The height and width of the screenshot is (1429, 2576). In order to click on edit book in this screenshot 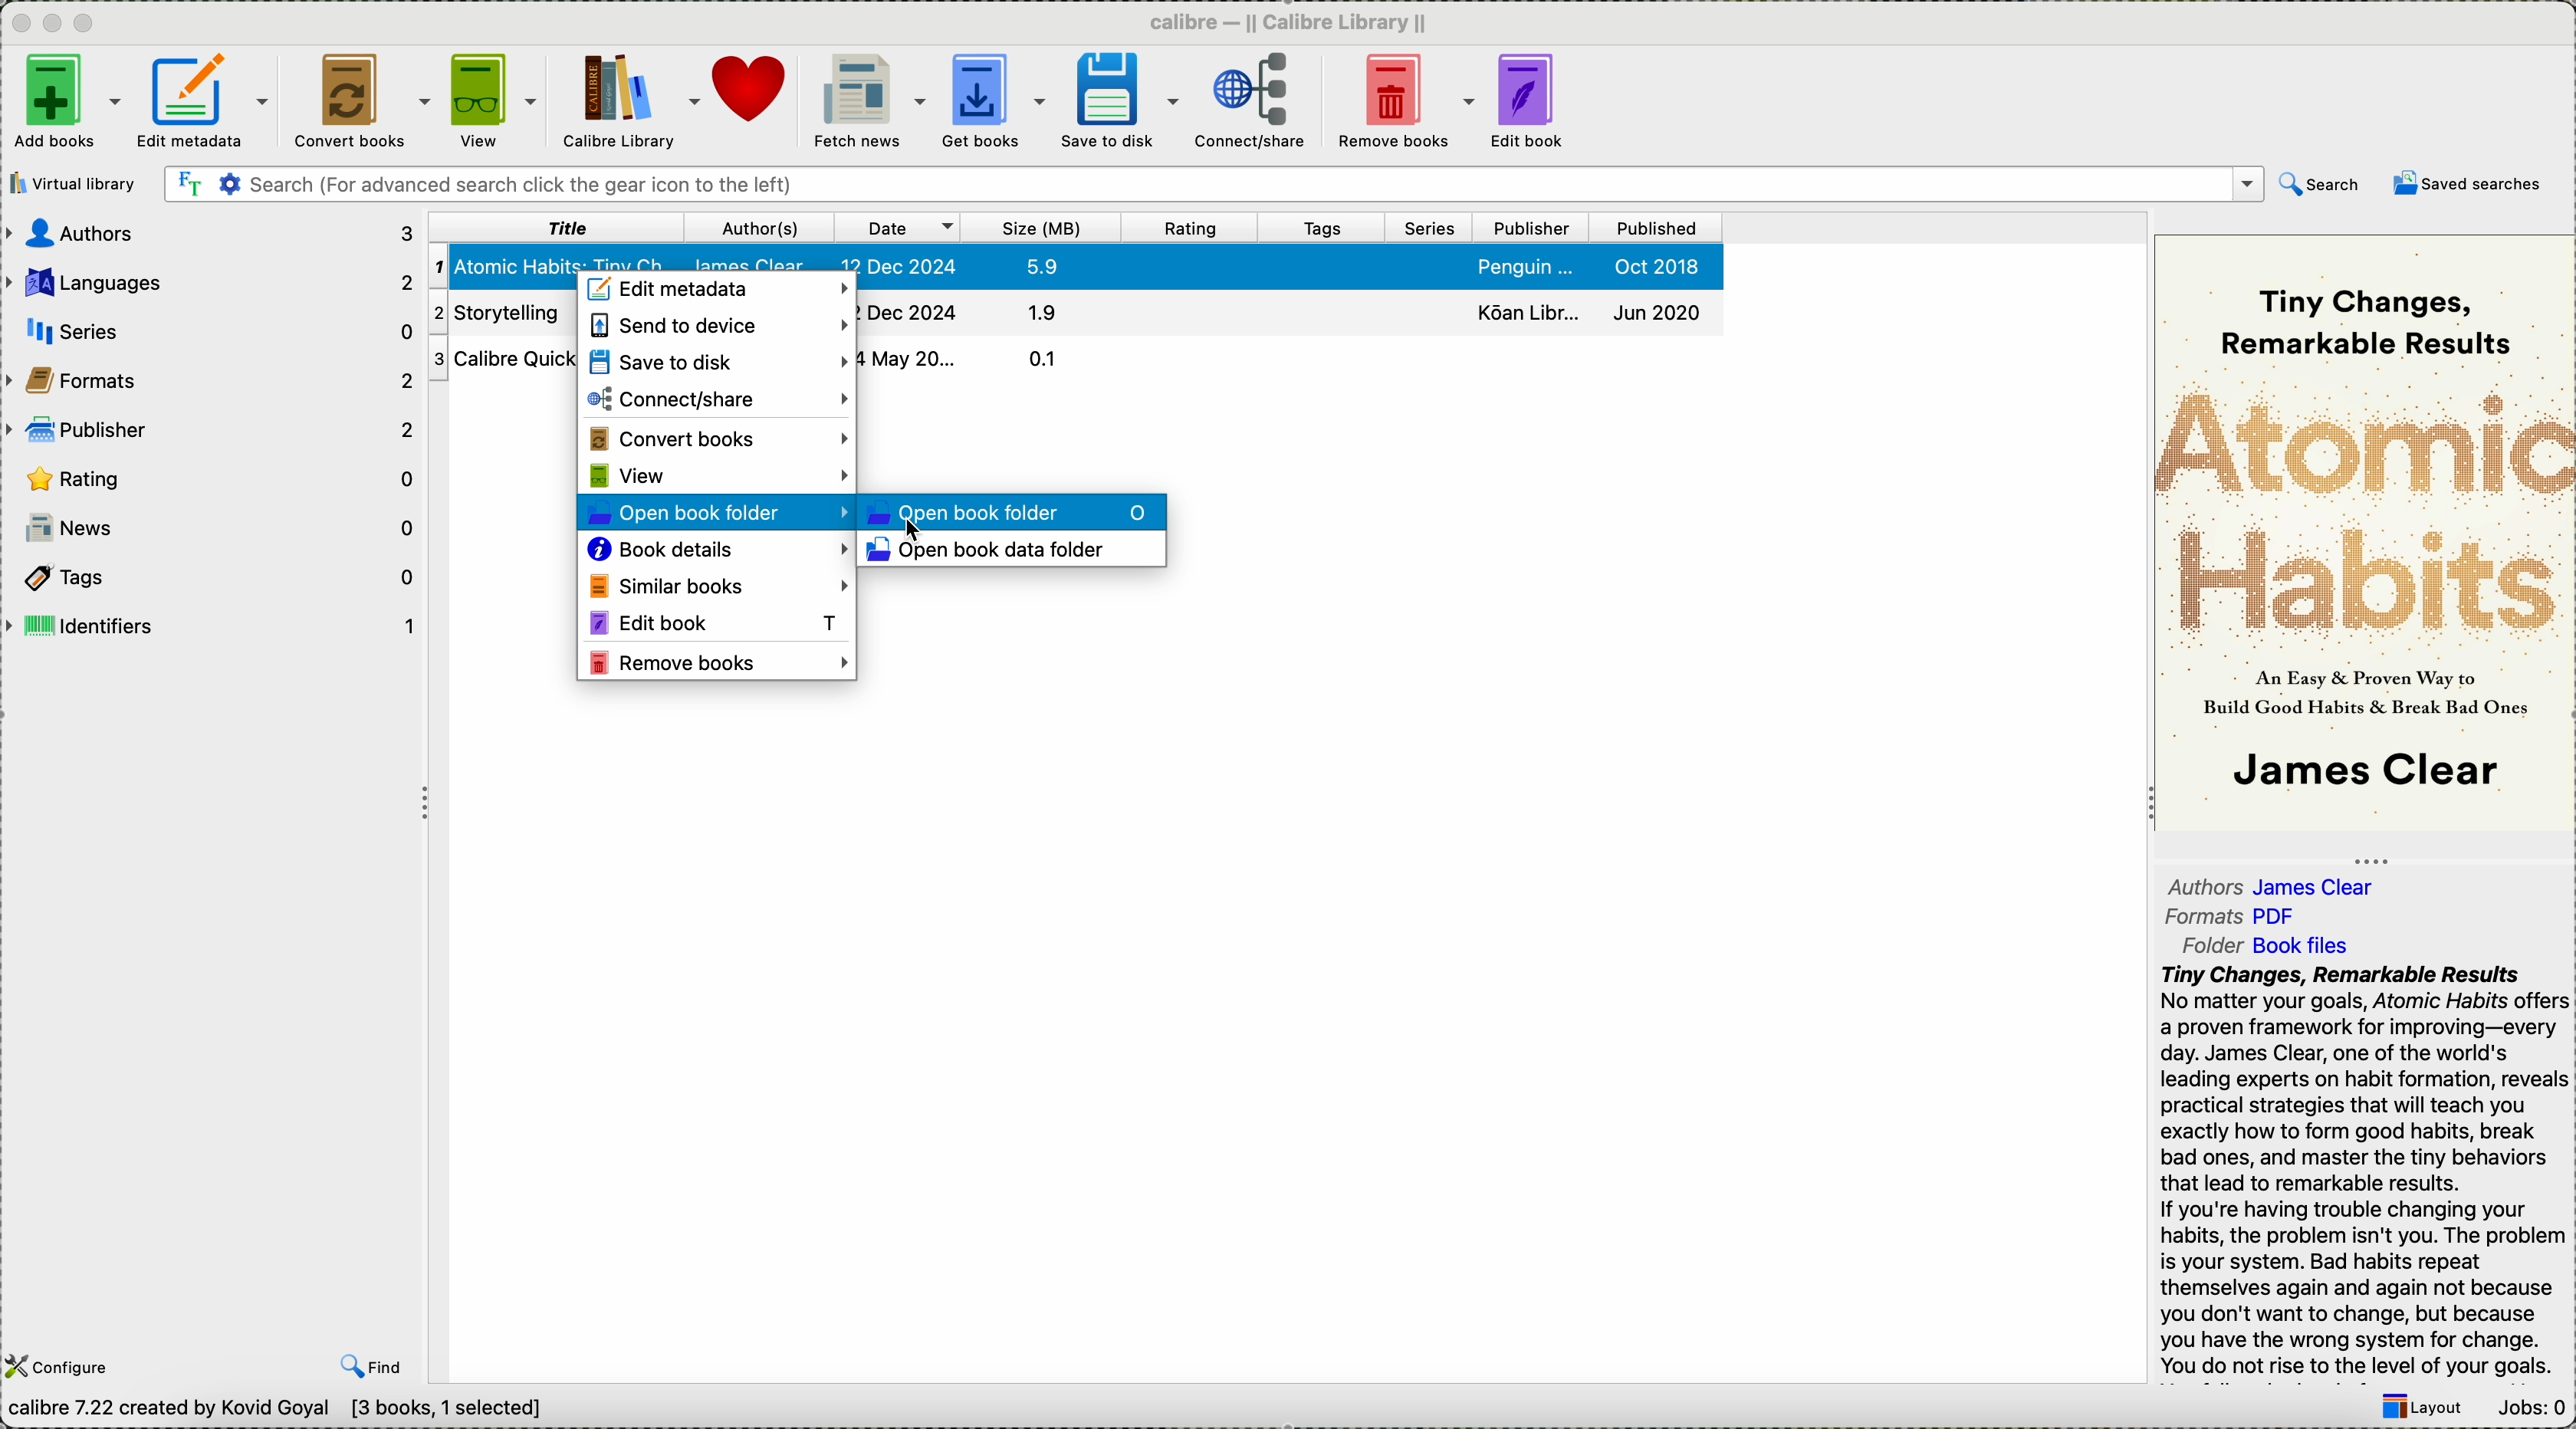, I will do `click(1531, 104)`.